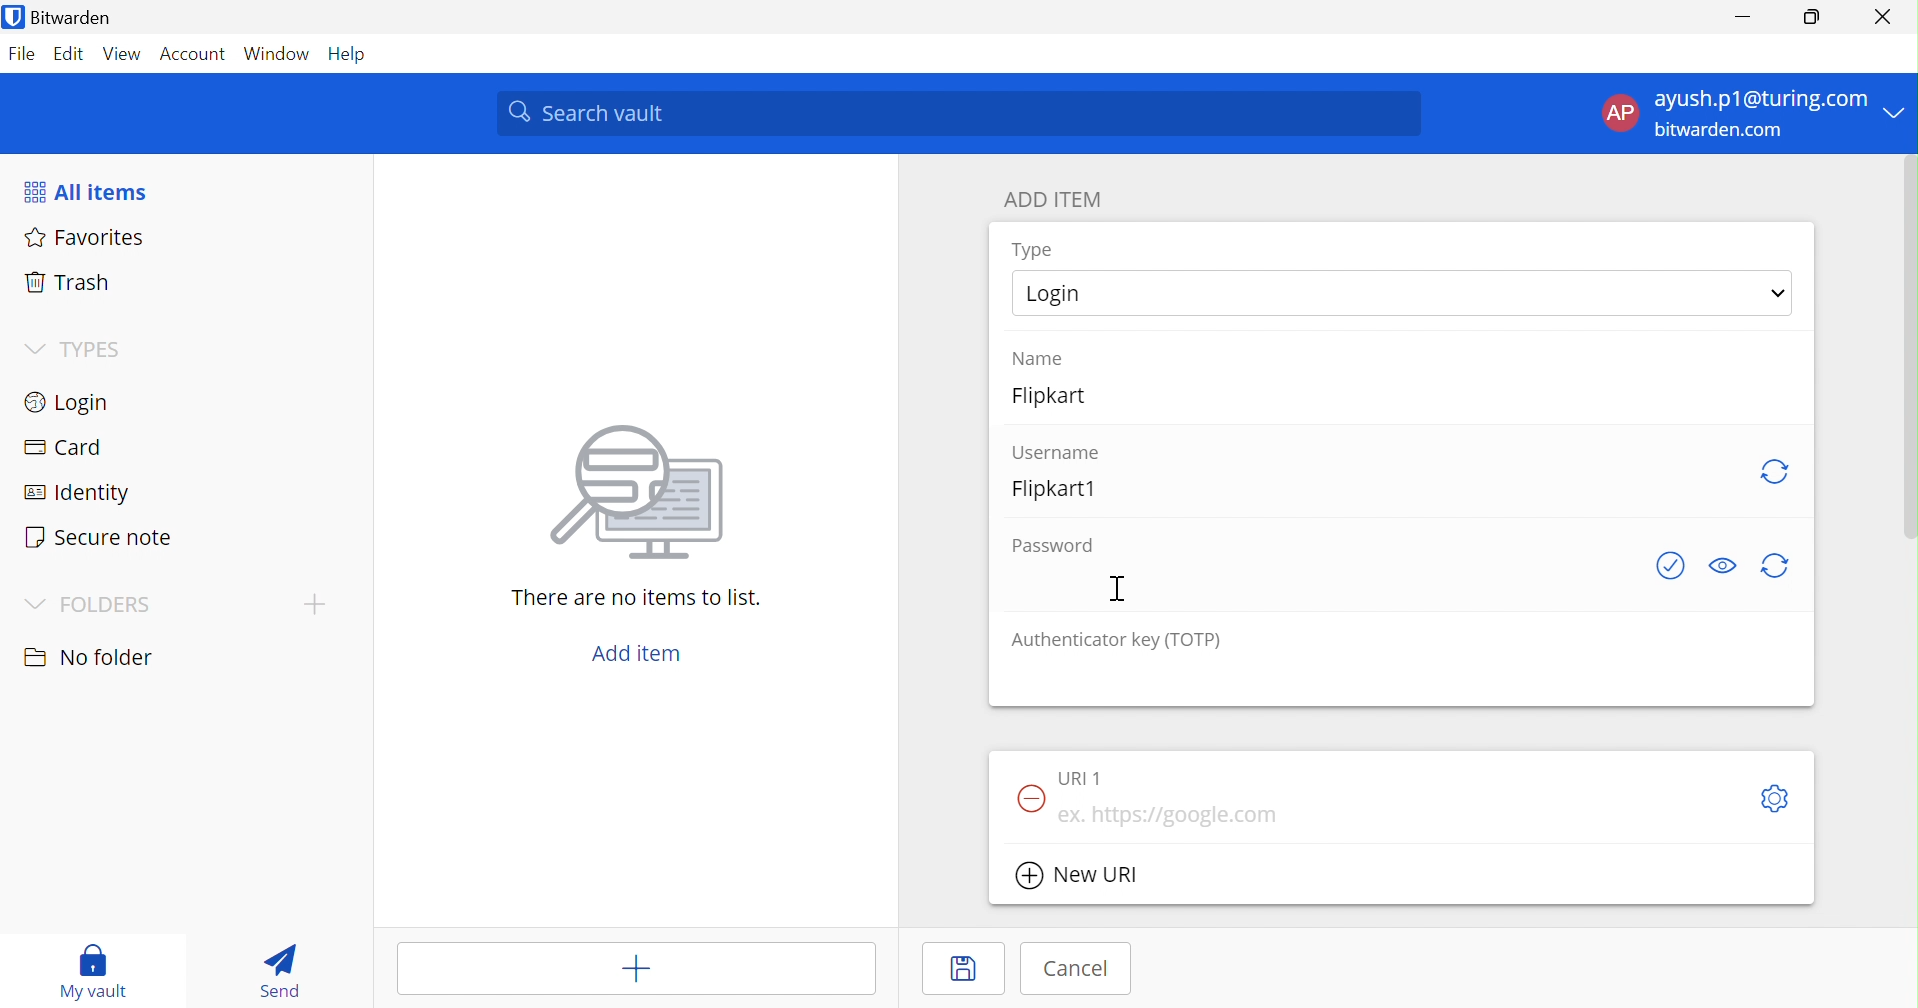  I want to click on ADD ITEM, so click(1056, 202).